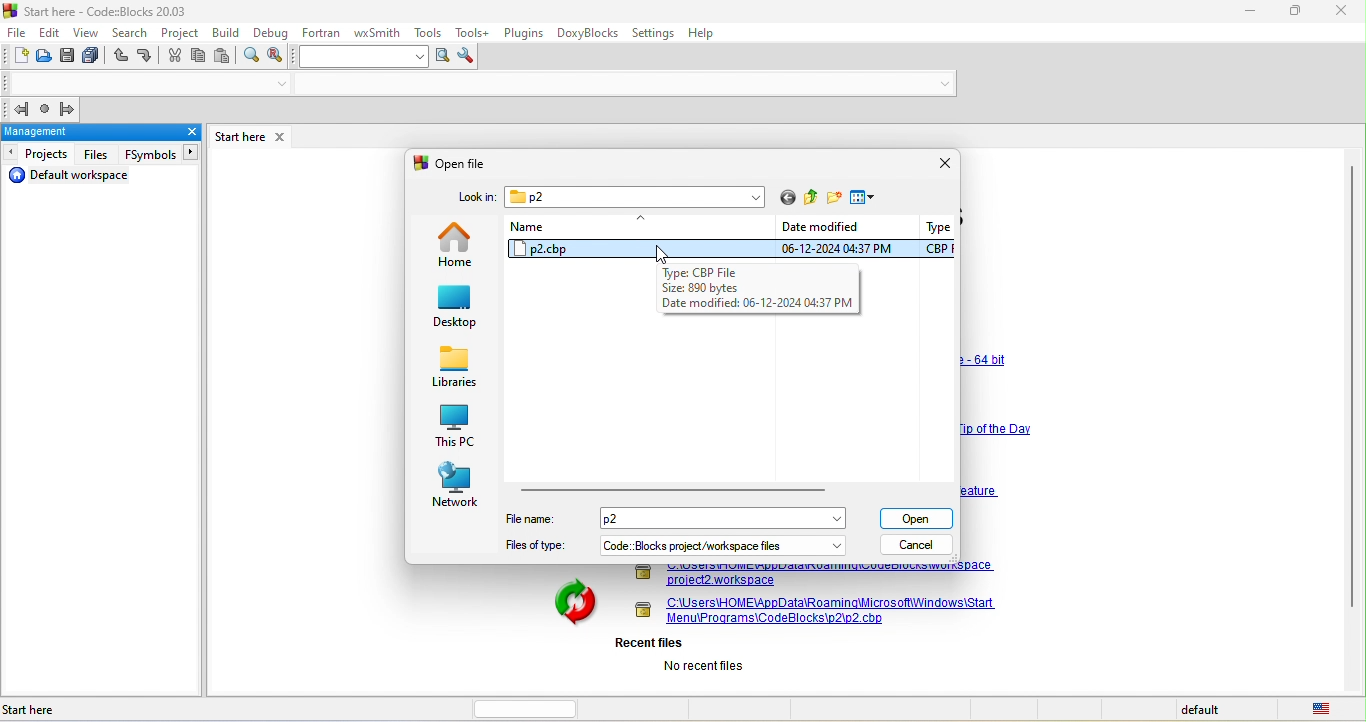  What do you see at coordinates (518, 709) in the screenshot?
I see `horizontal scroll bar` at bounding box center [518, 709].